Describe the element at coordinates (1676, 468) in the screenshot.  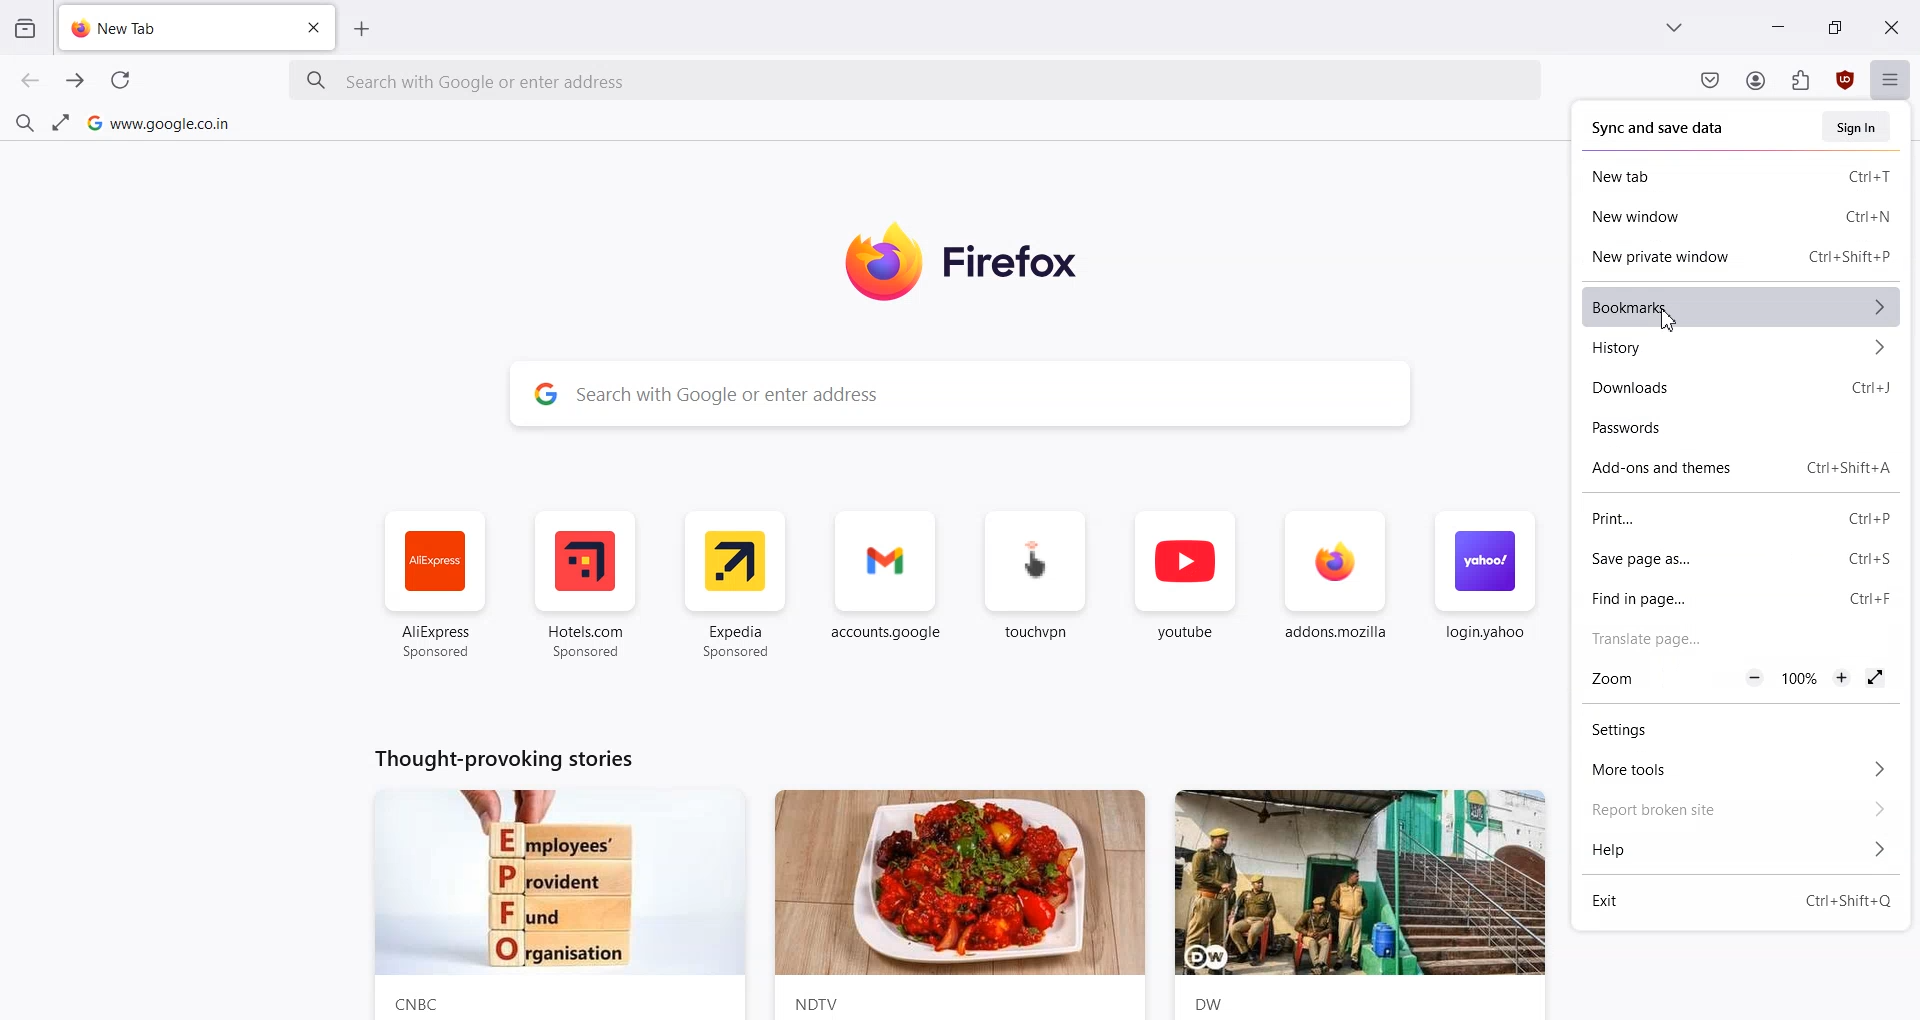
I see `Add-ons and themes` at that location.